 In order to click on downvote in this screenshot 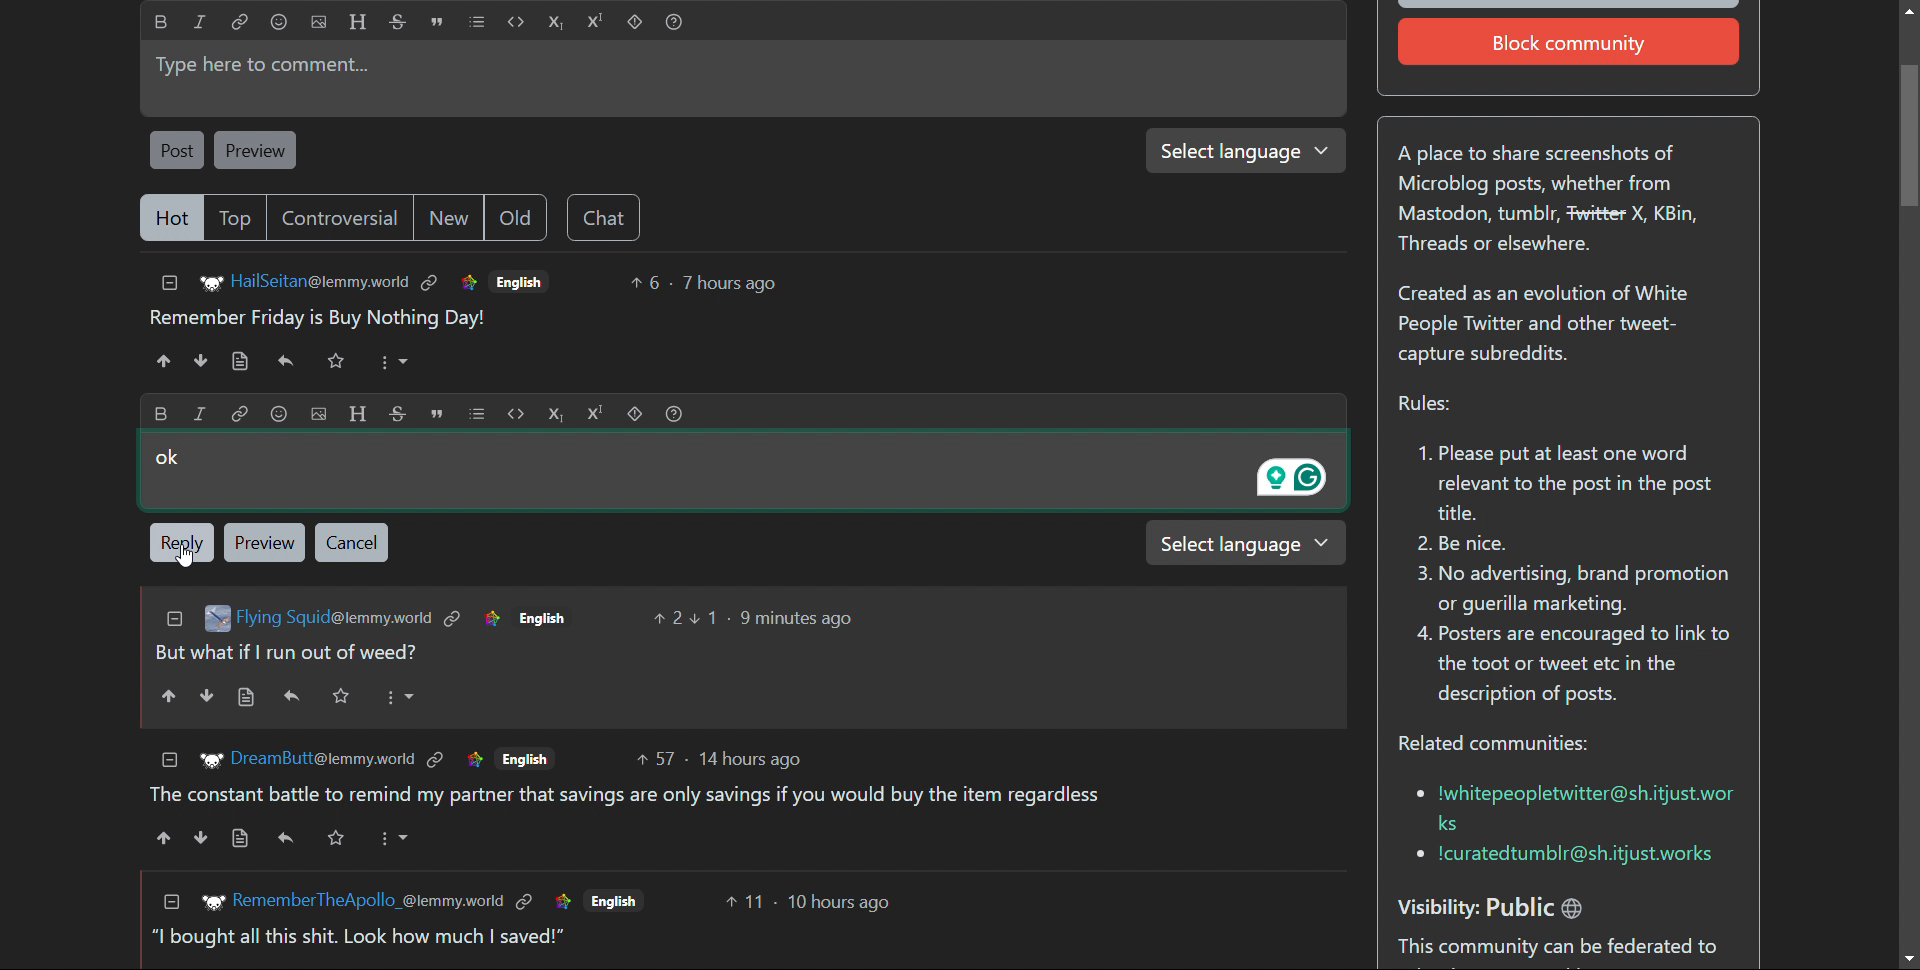, I will do `click(192, 840)`.